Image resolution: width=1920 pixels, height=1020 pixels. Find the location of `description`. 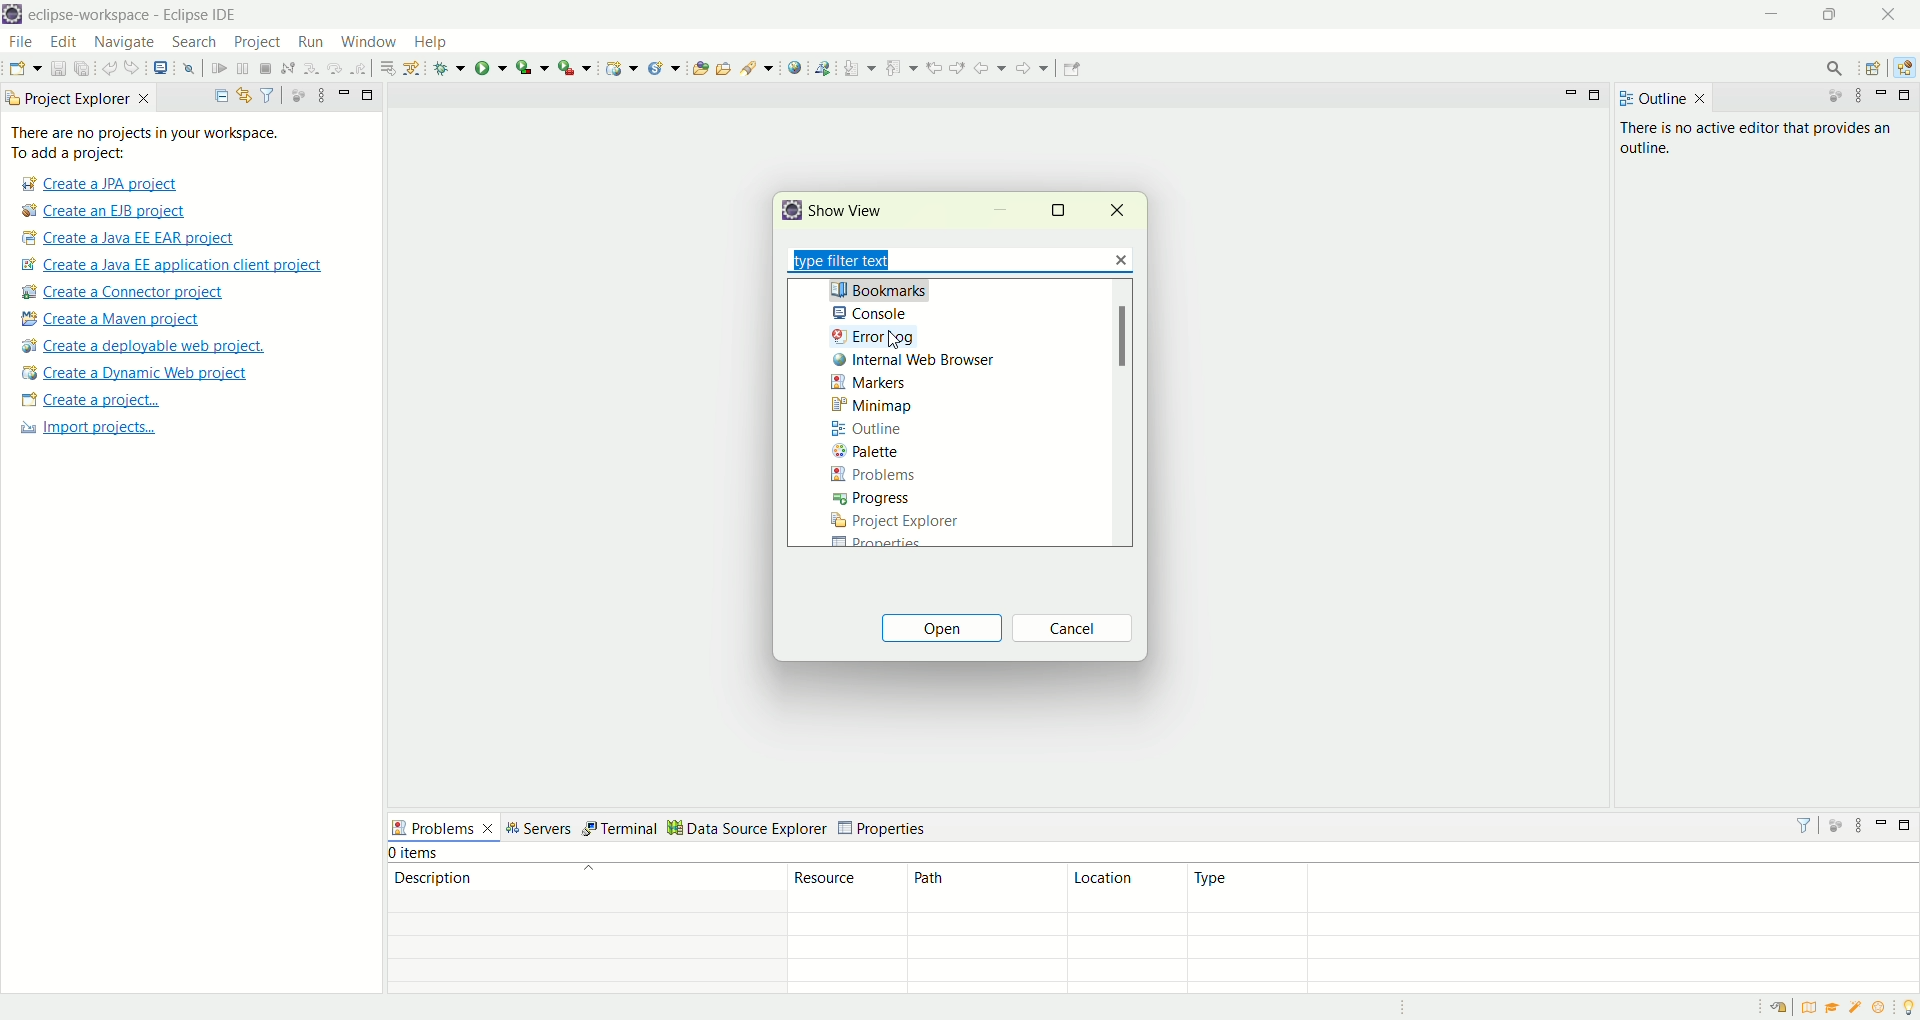

description is located at coordinates (583, 876).